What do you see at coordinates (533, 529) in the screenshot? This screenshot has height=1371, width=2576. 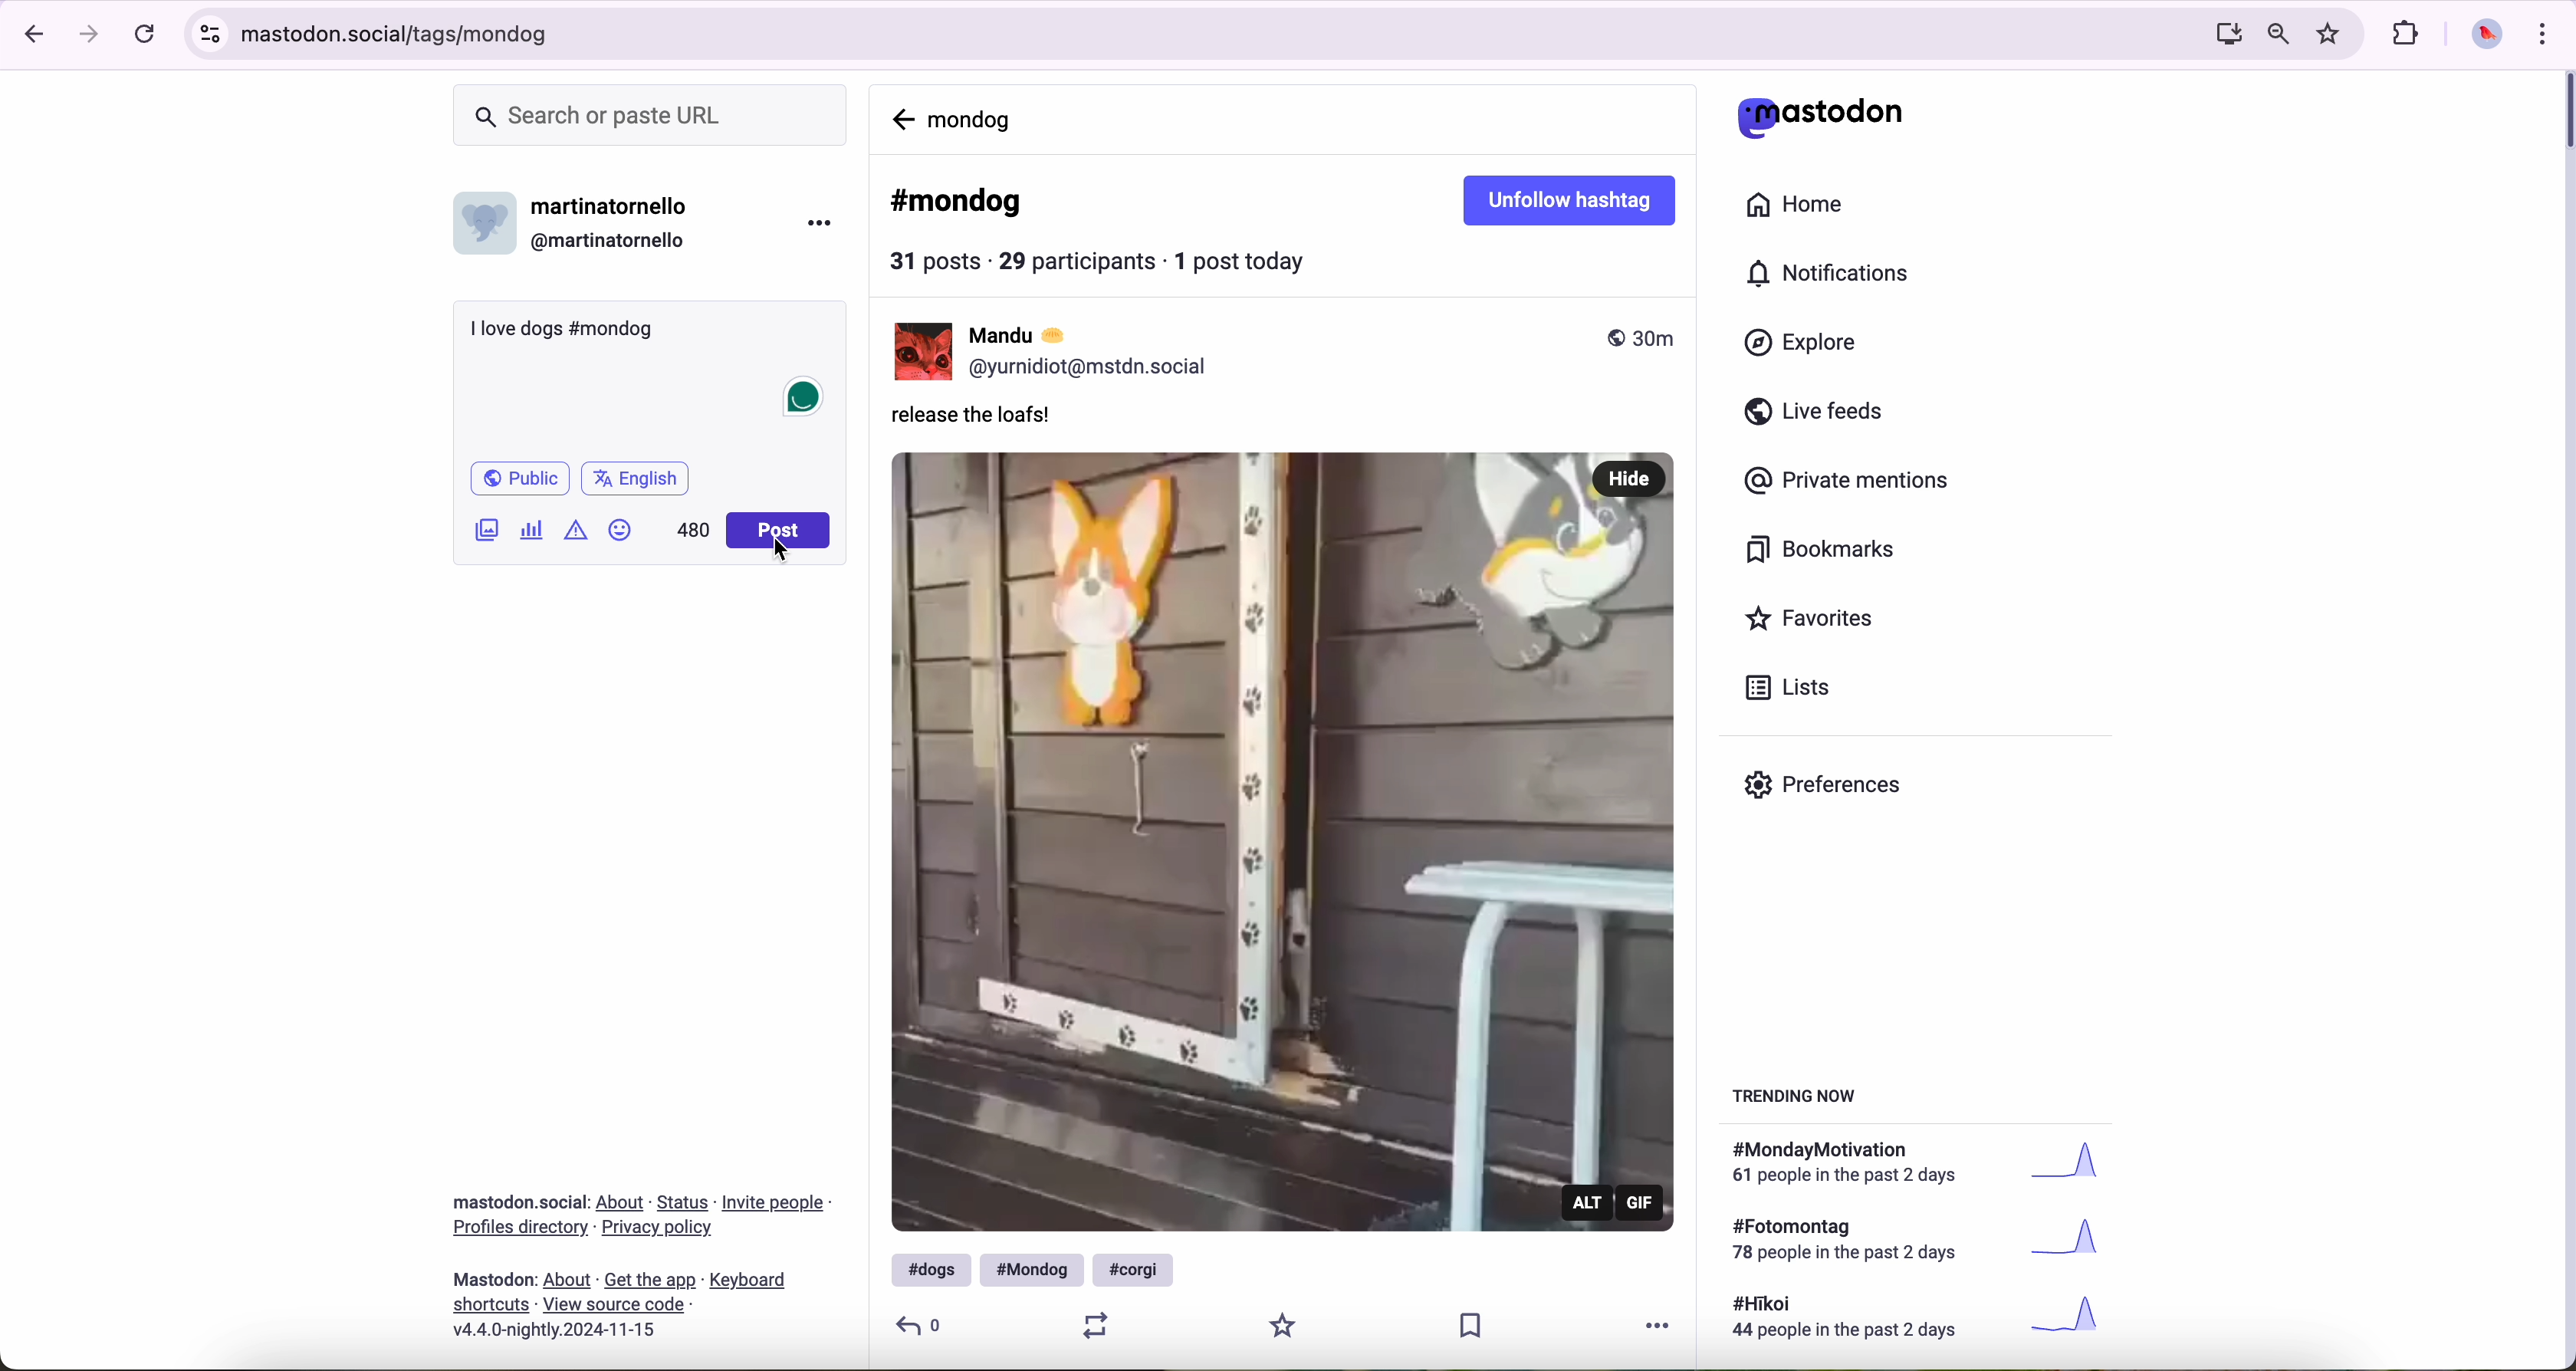 I see `create a poll` at bounding box center [533, 529].